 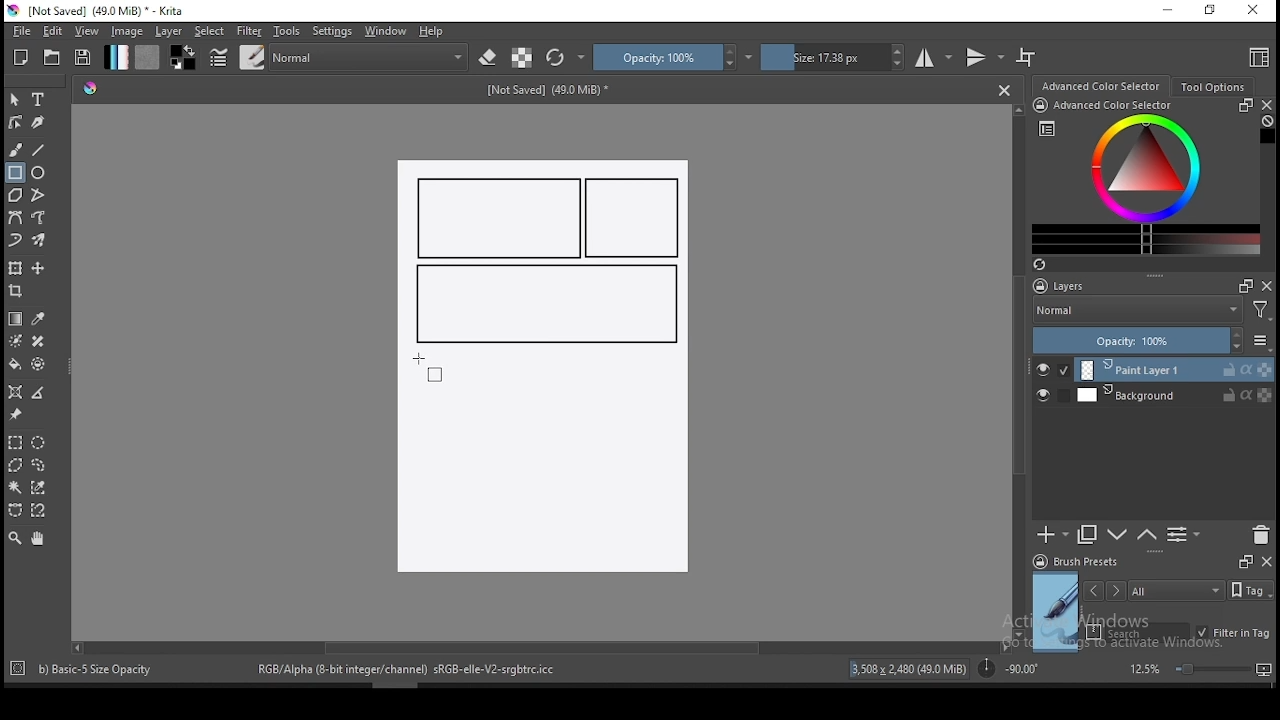 I want to click on zoom tool, so click(x=15, y=537).